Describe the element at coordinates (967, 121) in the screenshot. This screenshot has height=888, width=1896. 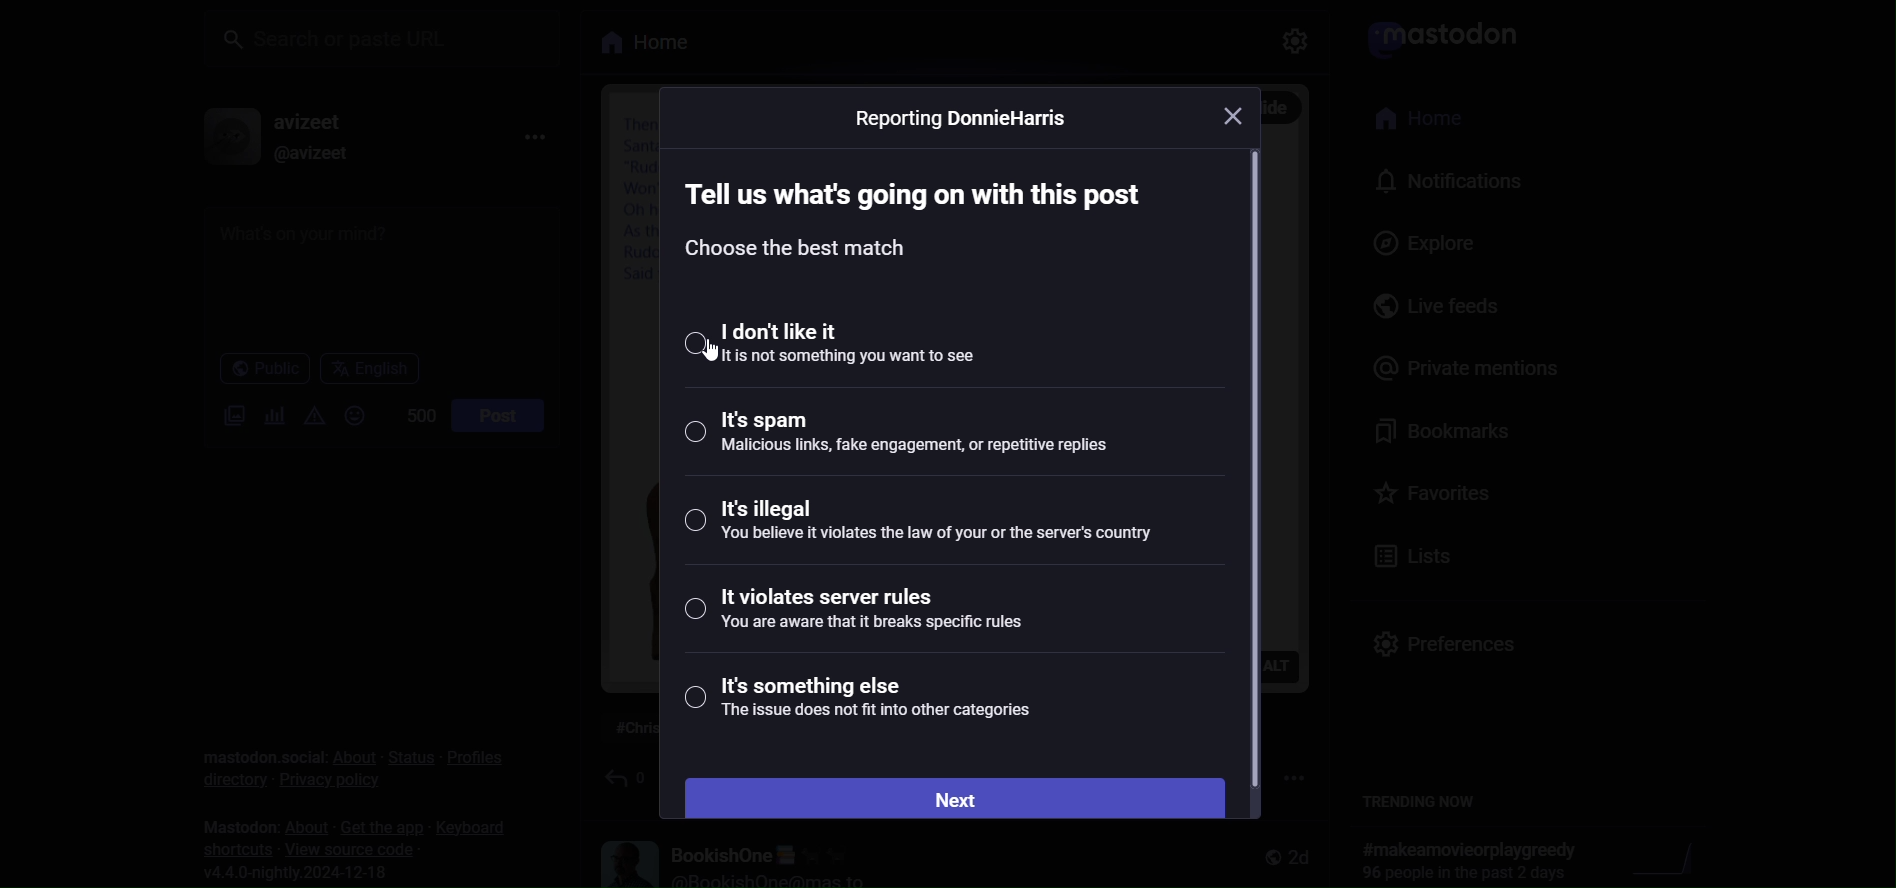
I see `Reporting DonnieHarris` at that location.